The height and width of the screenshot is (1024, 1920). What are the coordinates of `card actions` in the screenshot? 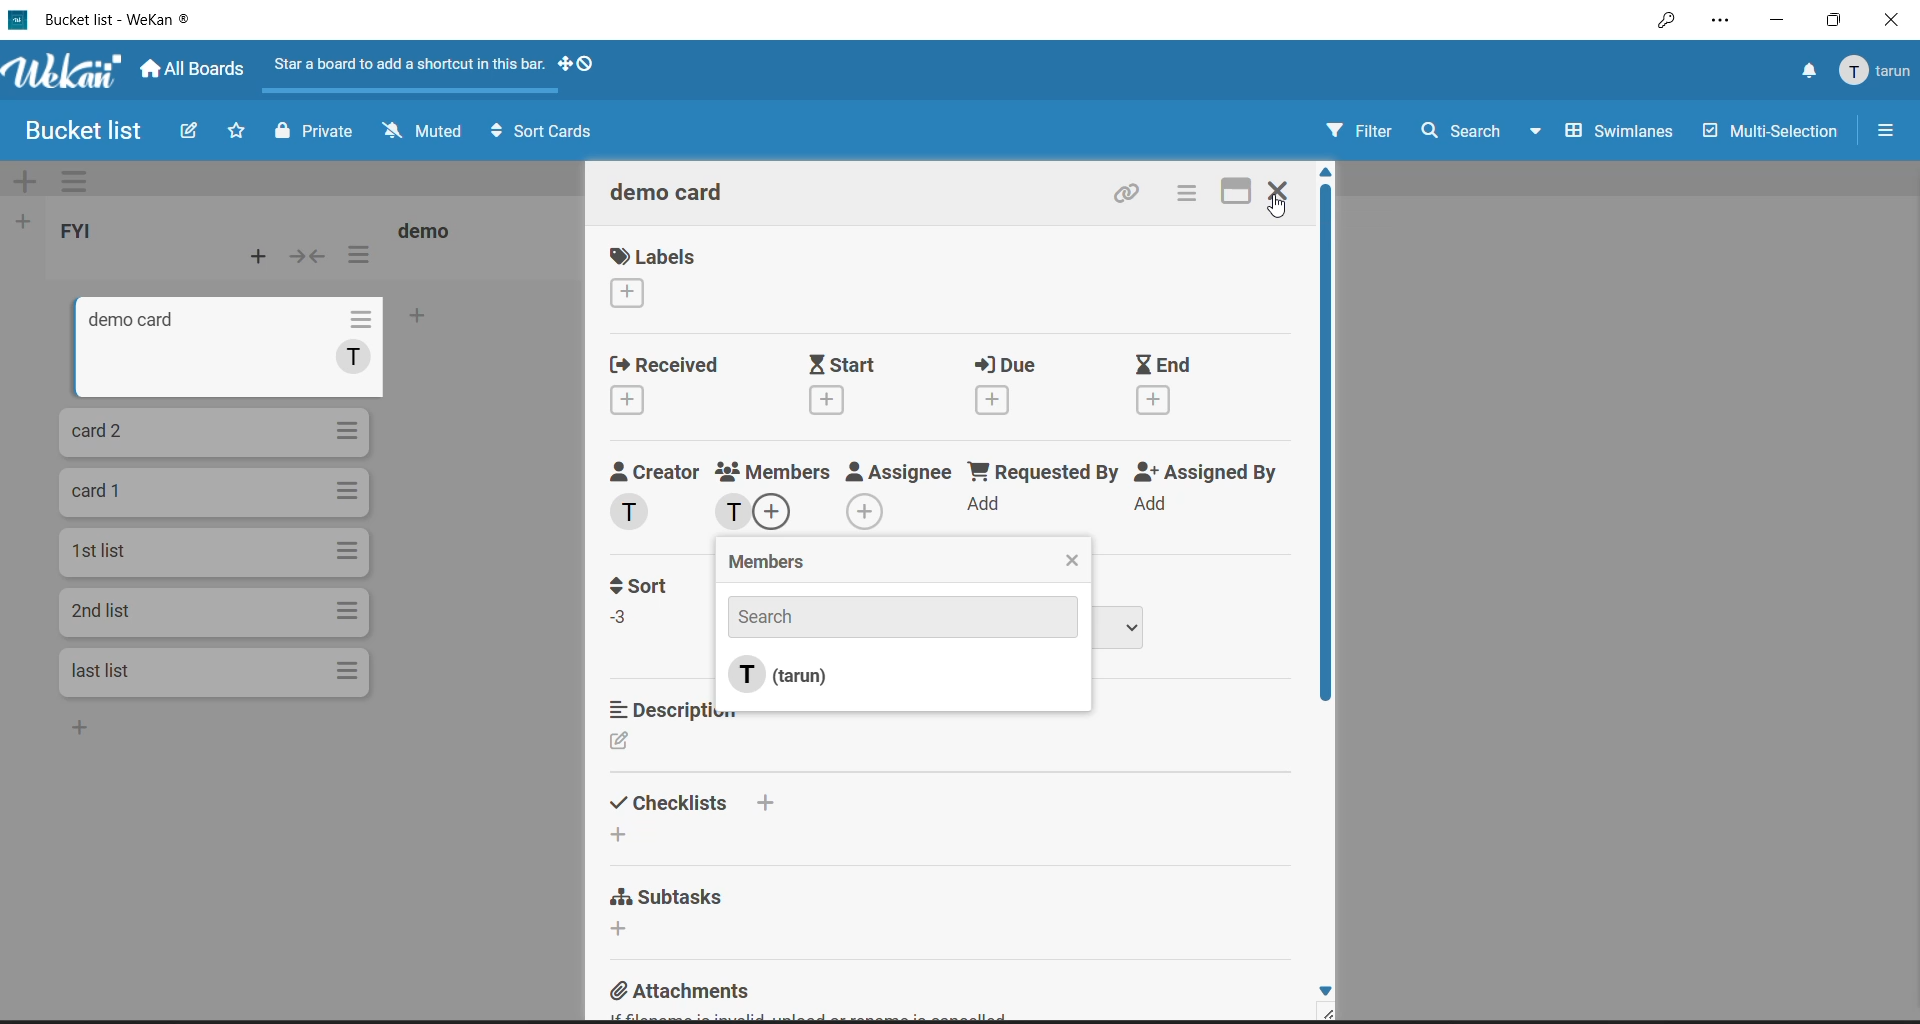 It's located at (349, 321).